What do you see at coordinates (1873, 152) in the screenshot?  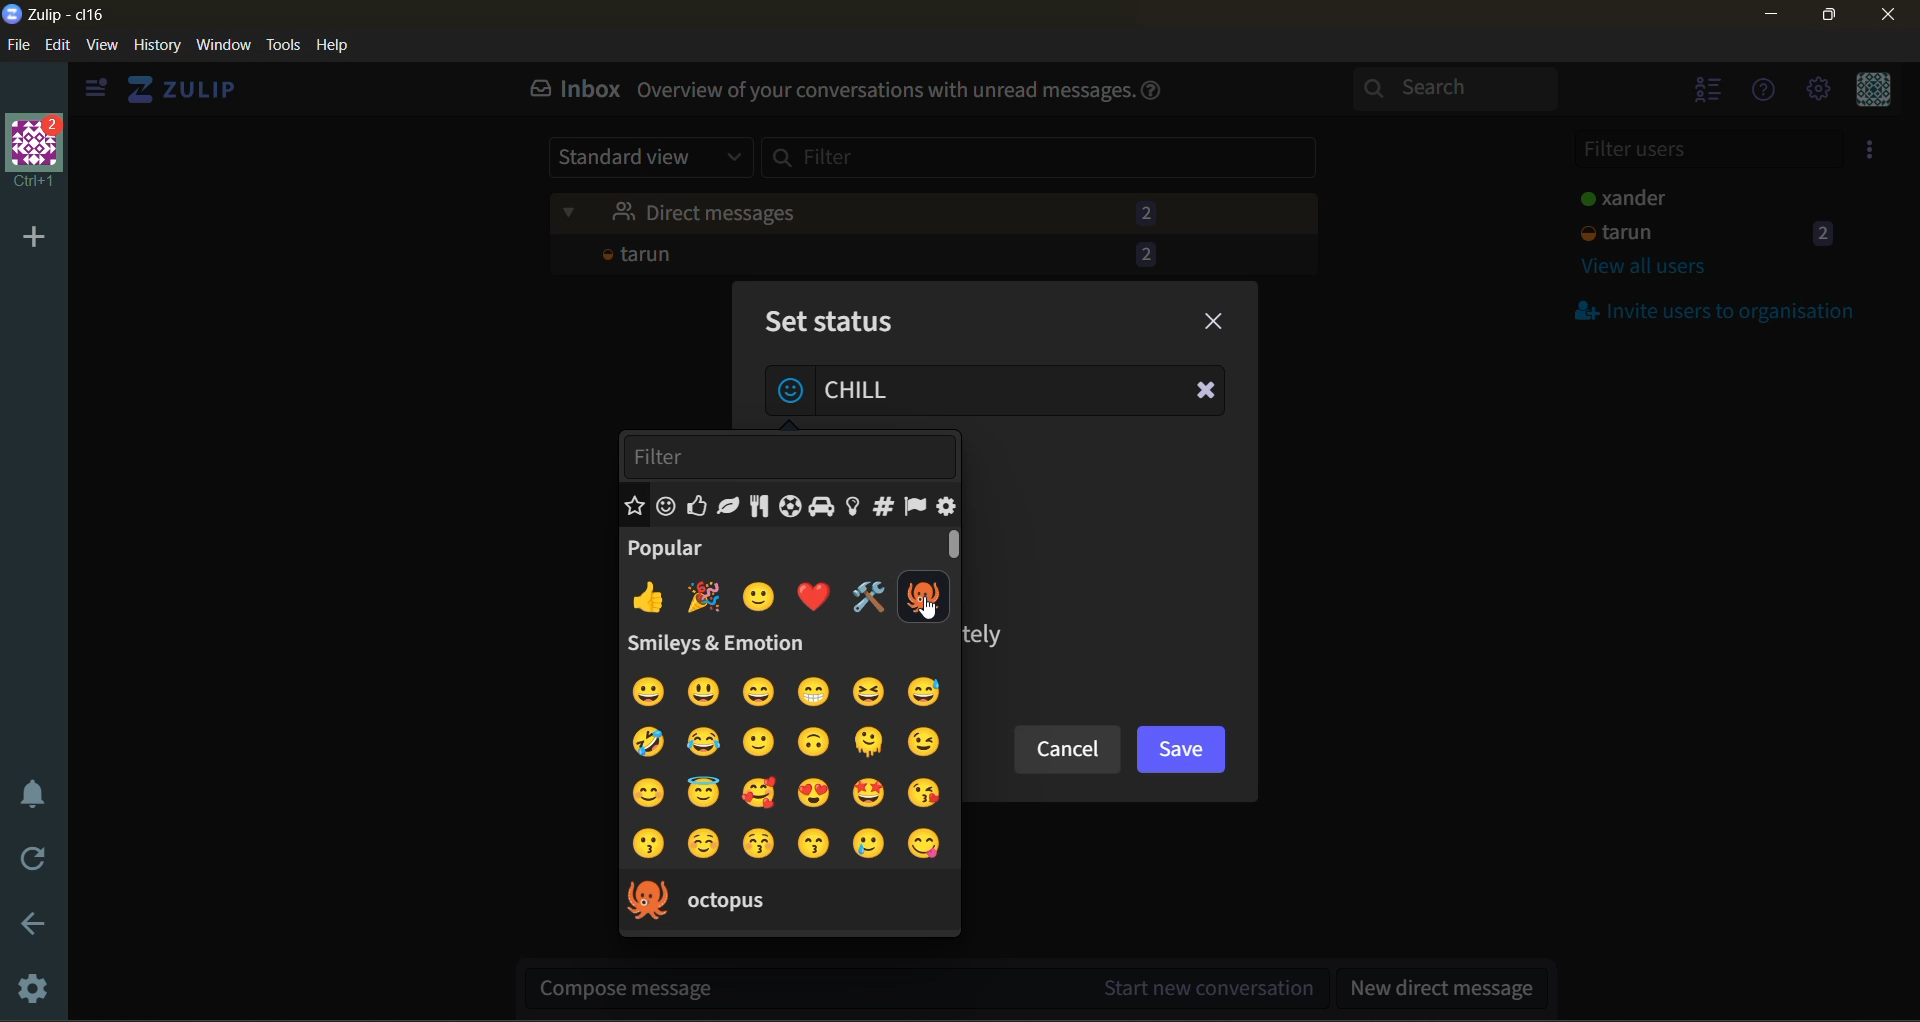 I see `invite users to organisation` at bounding box center [1873, 152].